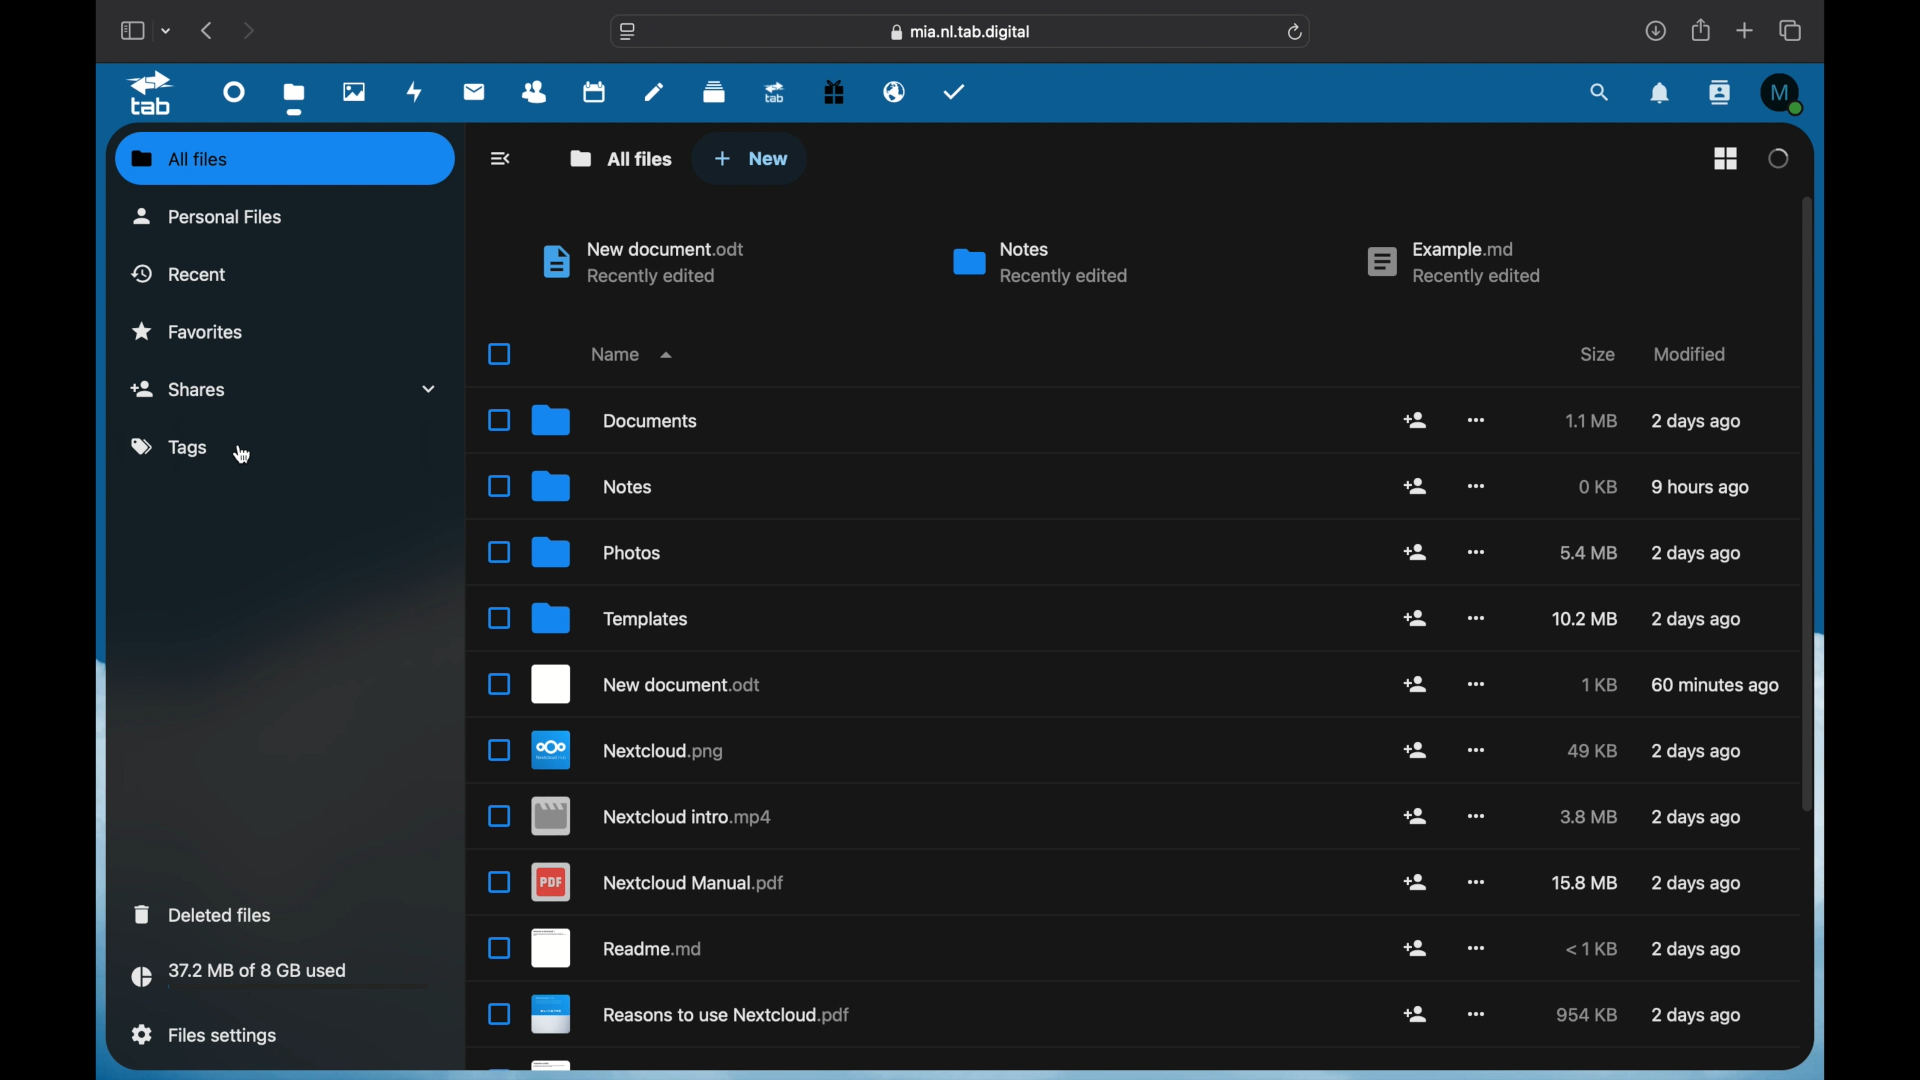 The width and height of the screenshot is (1920, 1080). Describe the element at coordinates (1702, 30) in the screenshot. I see `share` at that location.